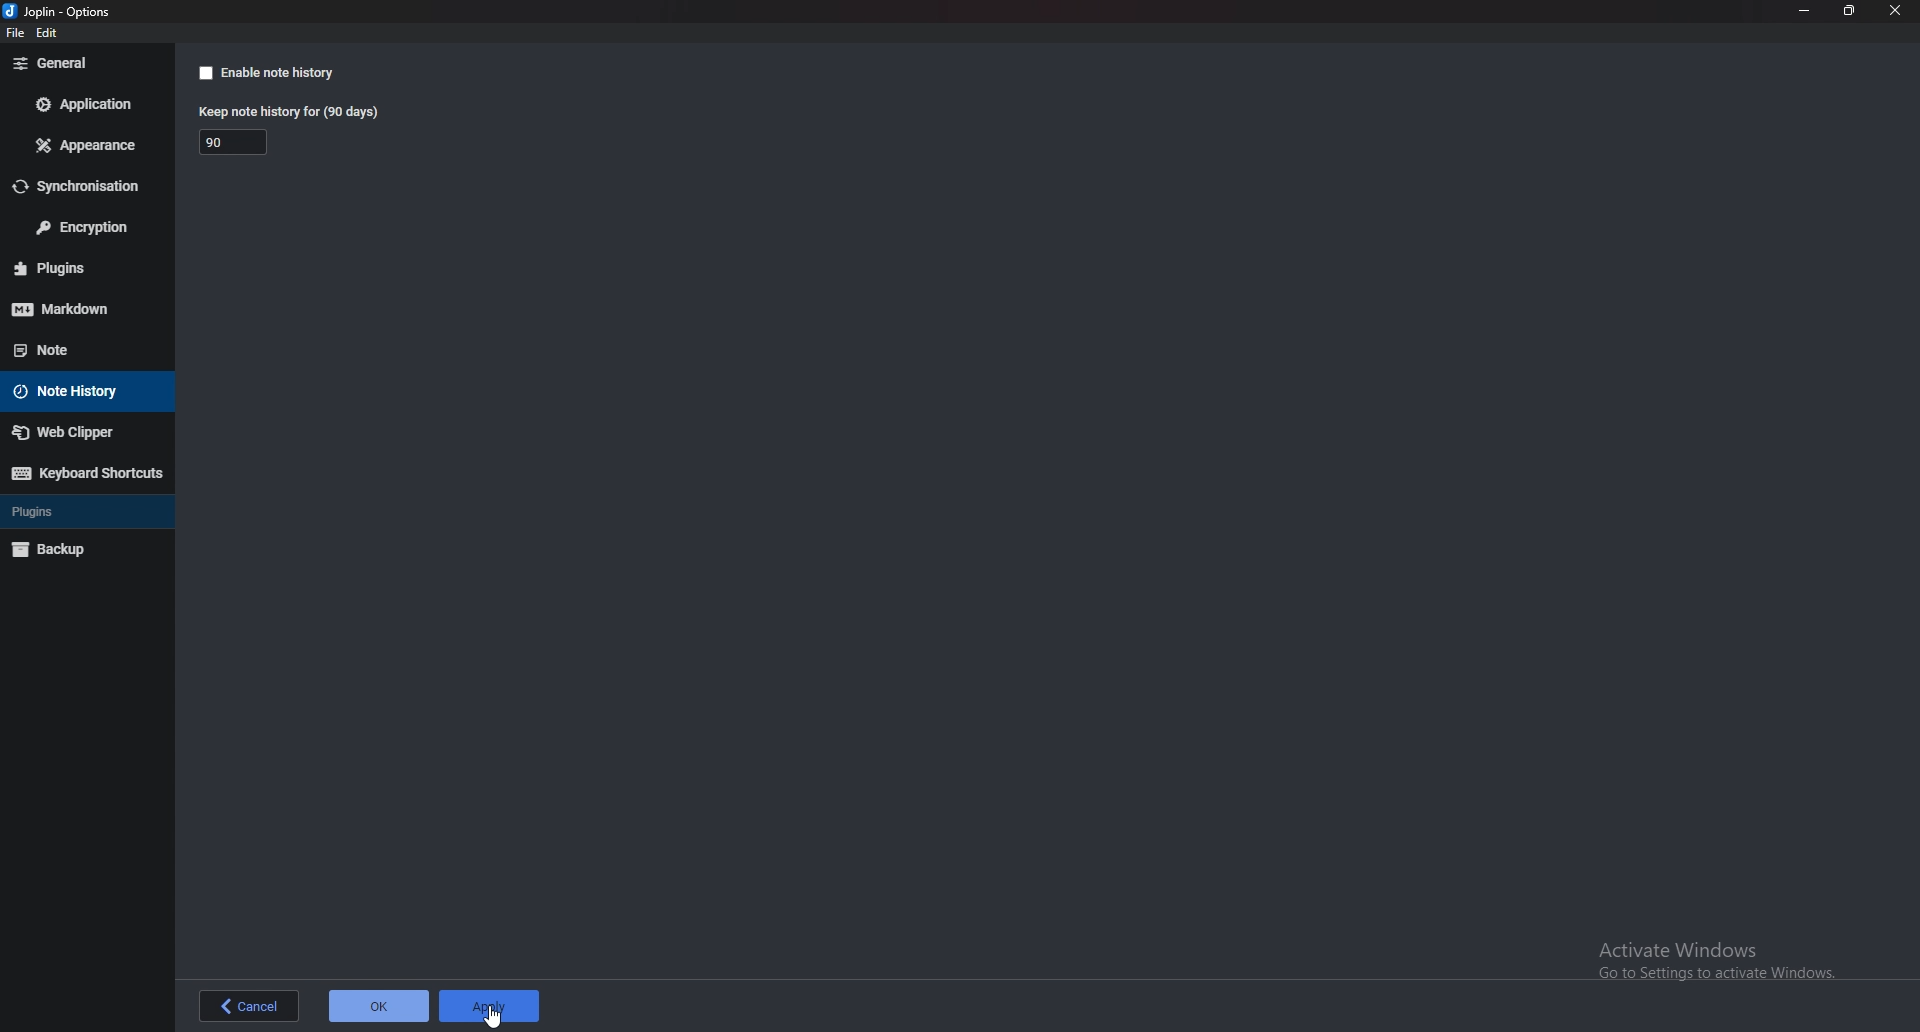 The width and height of the screenshot is (1920, 1032). Describe the element at coordinates (494, 1015) in the screenshot. I see `cursor` at that location.